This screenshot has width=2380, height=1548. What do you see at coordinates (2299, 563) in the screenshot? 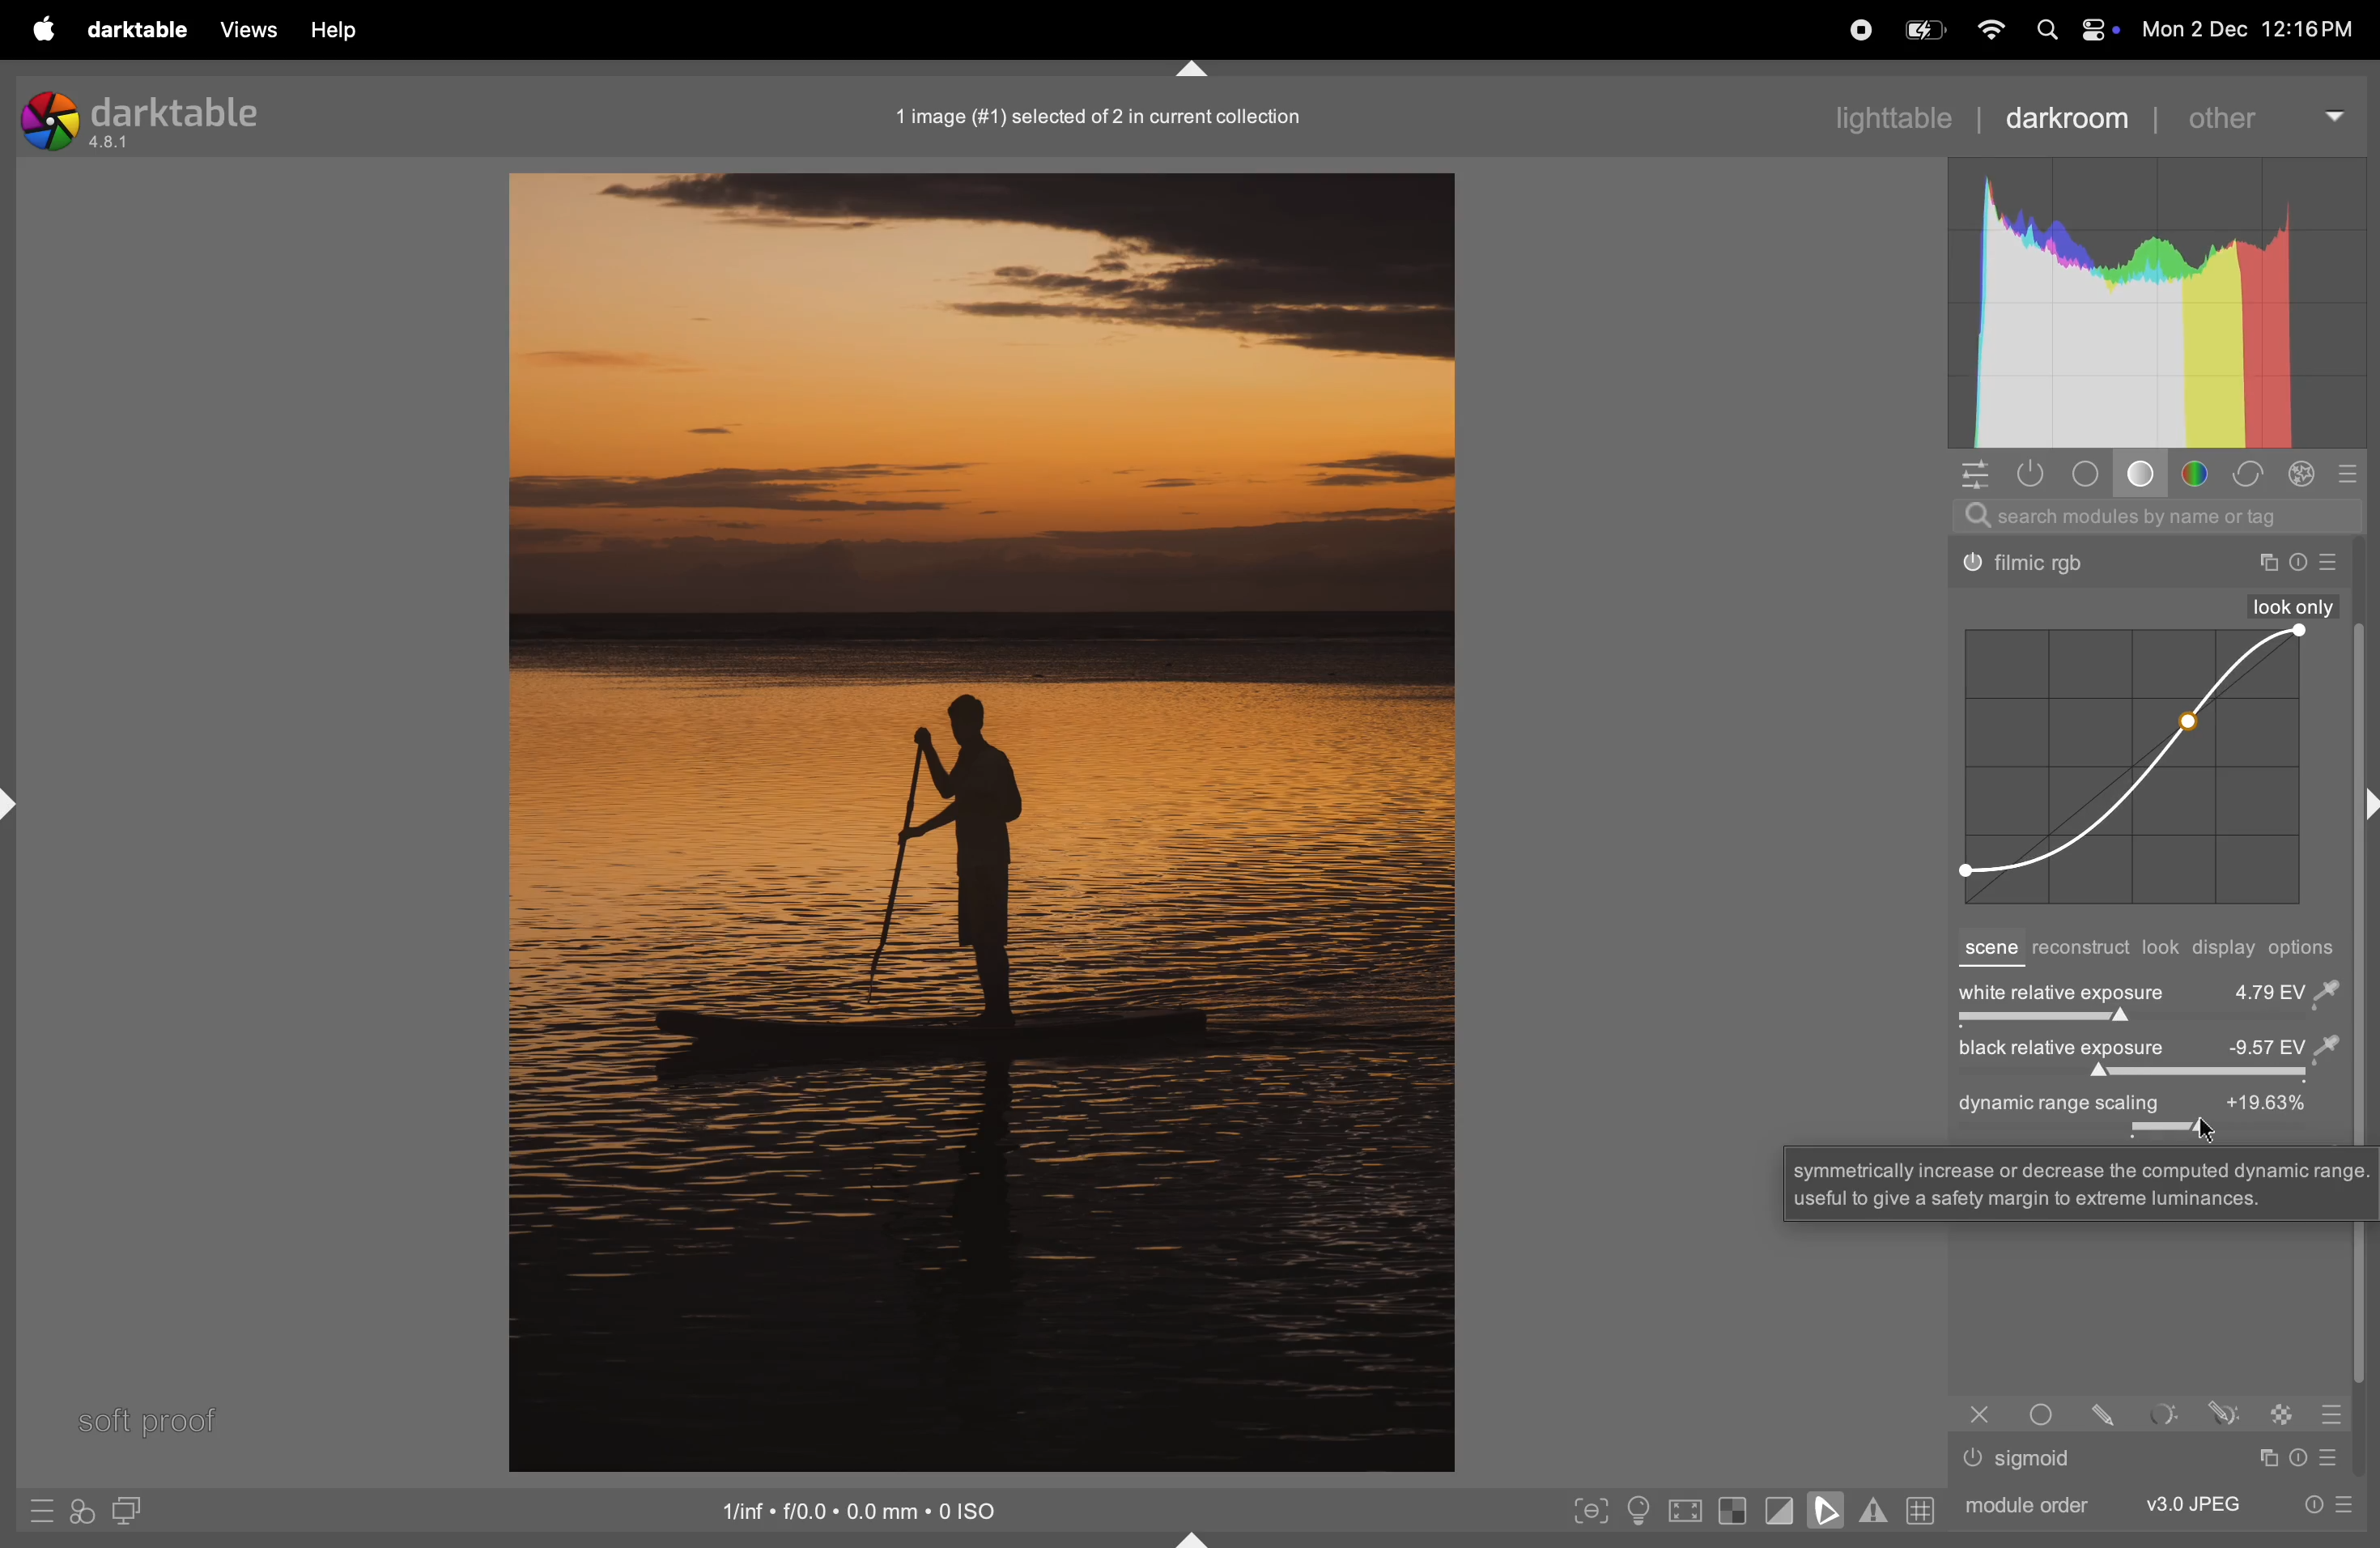
I see `` at bounding box center [2299, 563].